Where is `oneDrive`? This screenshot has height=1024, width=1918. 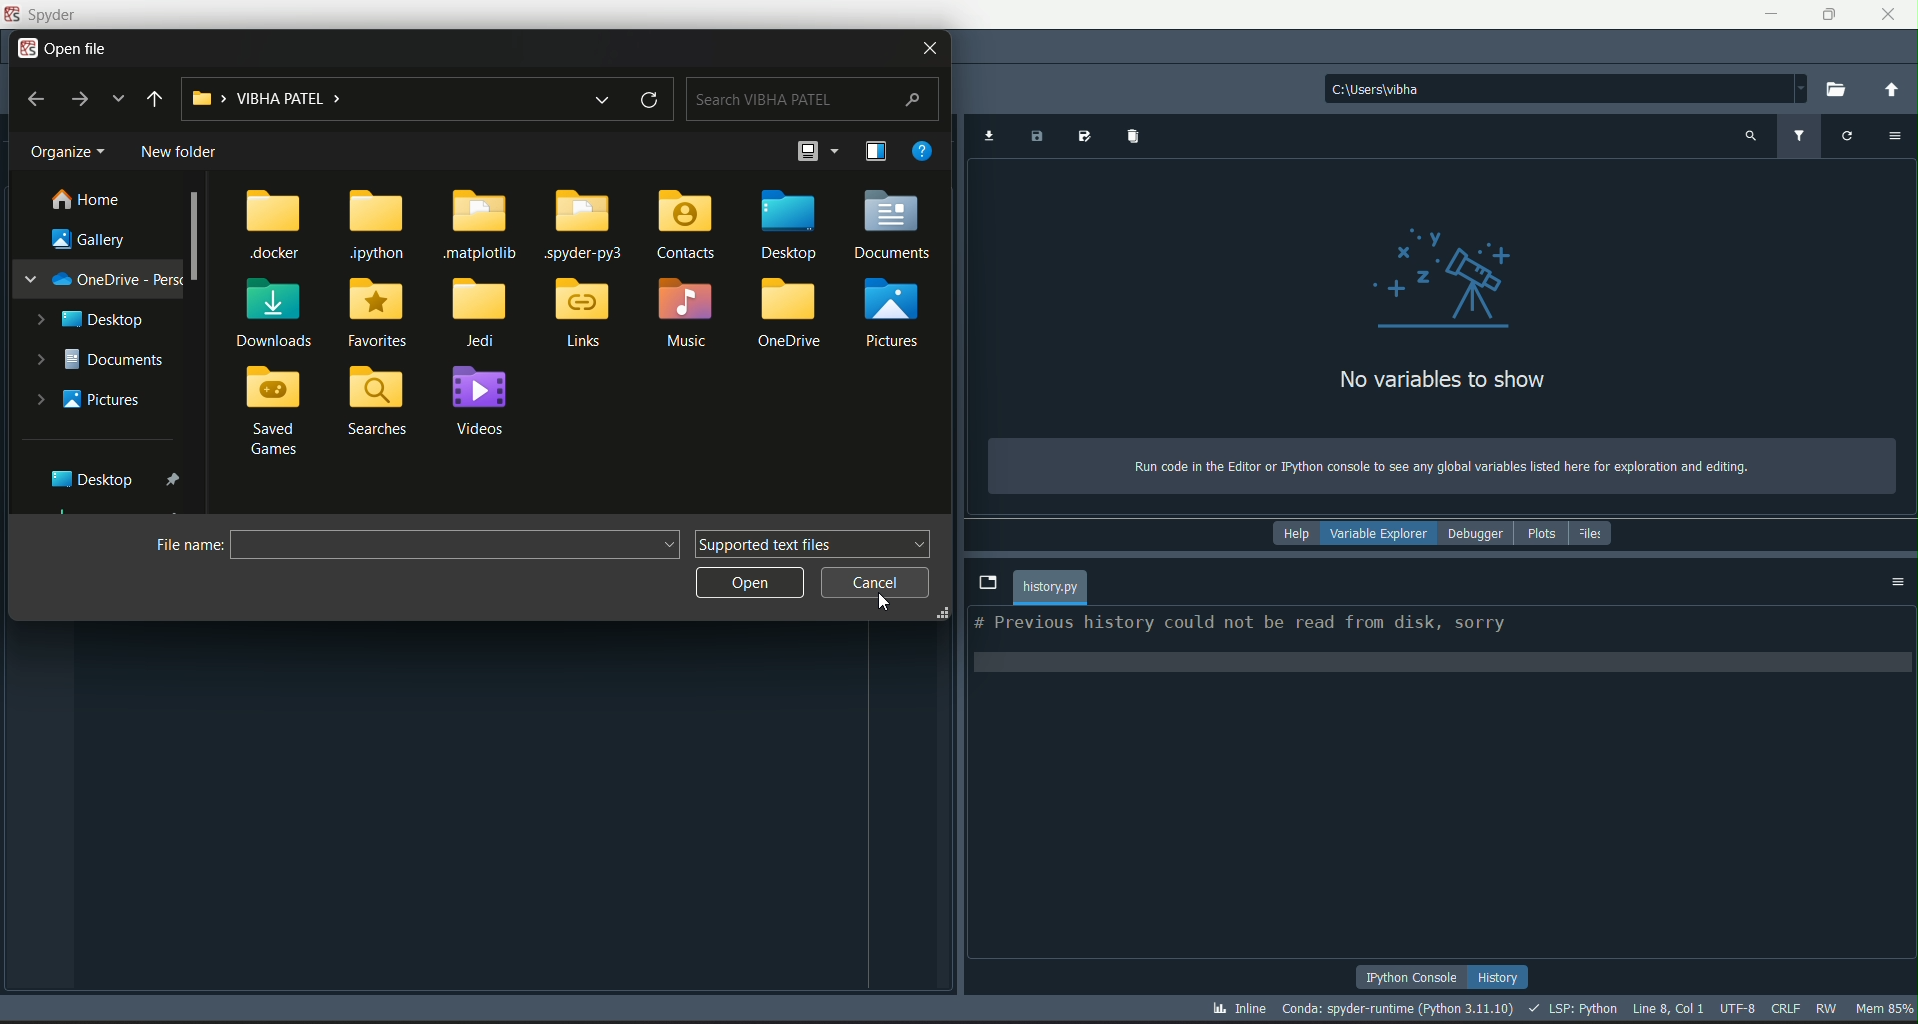
oneDrive is located at coordinates (794, 315).